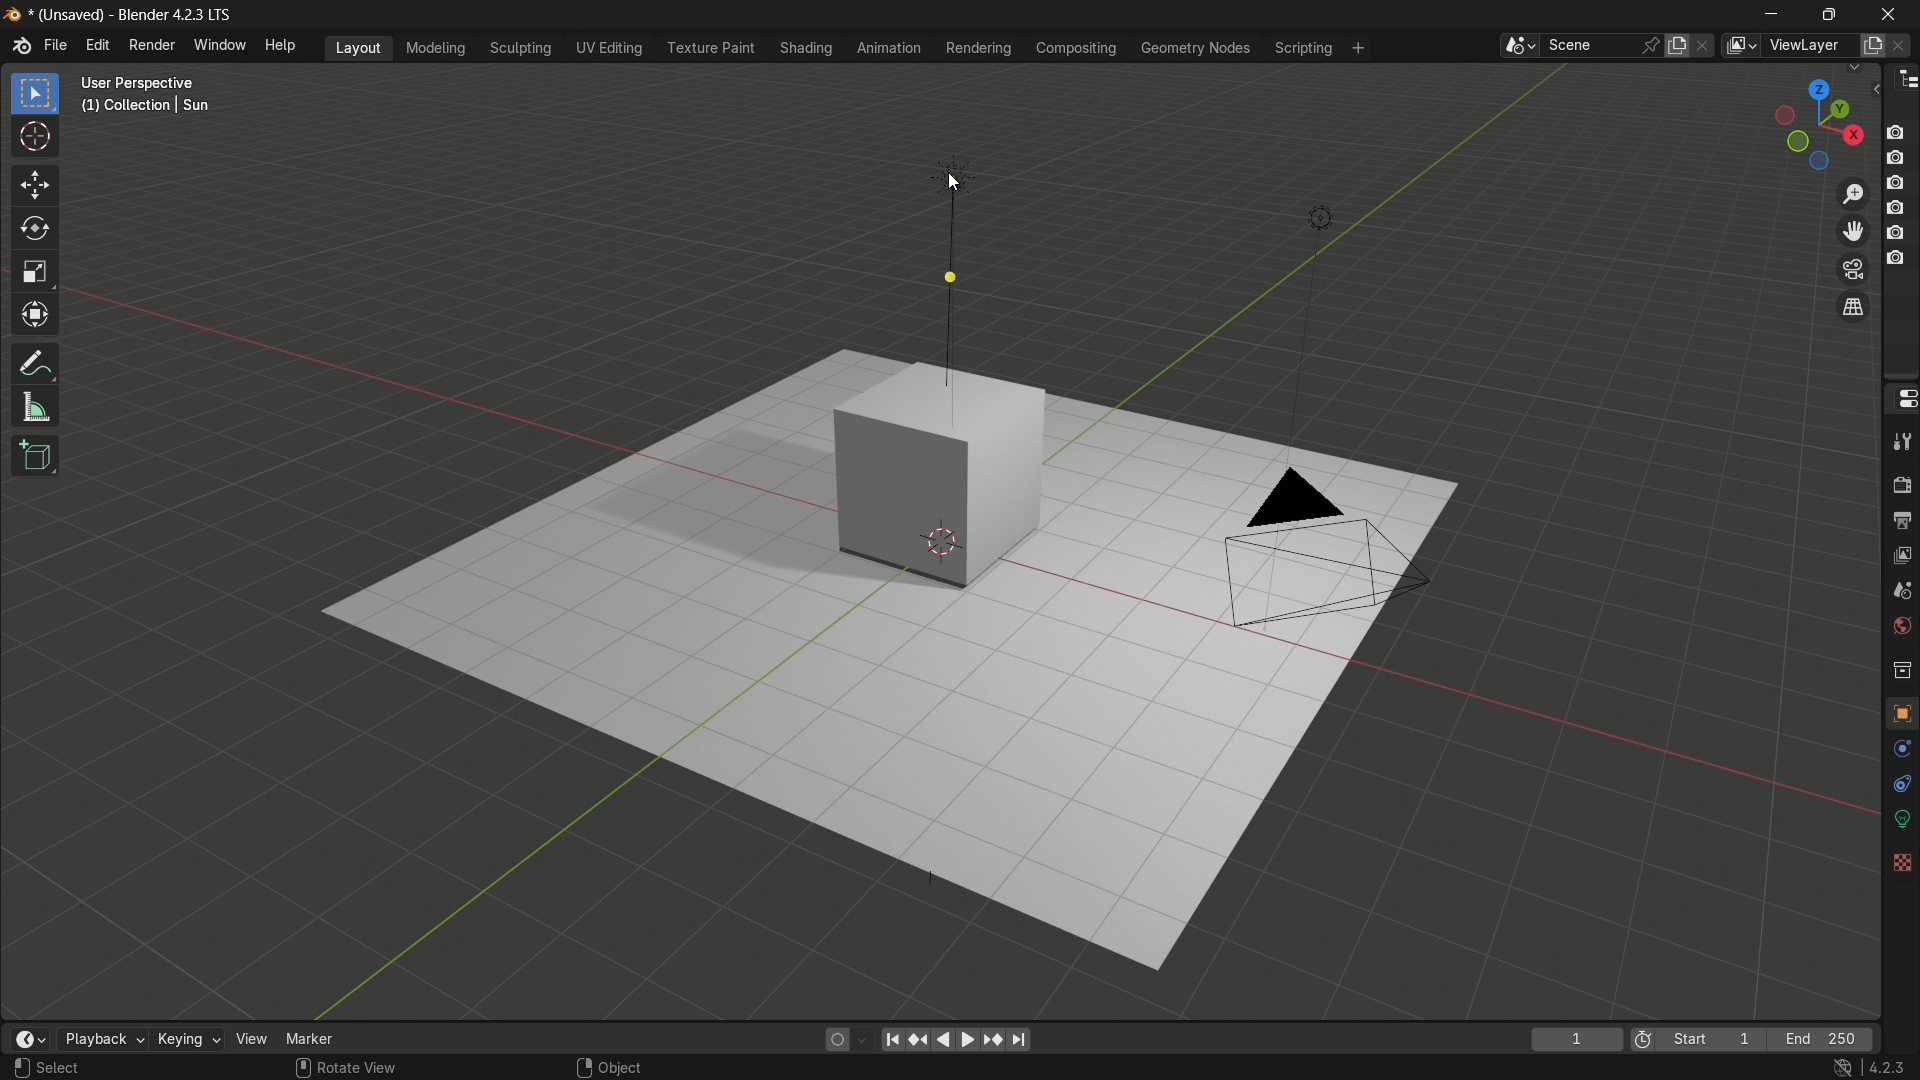  Describe the element at coordinates (937, 482) in the screenshot. I see `cube` at that location.